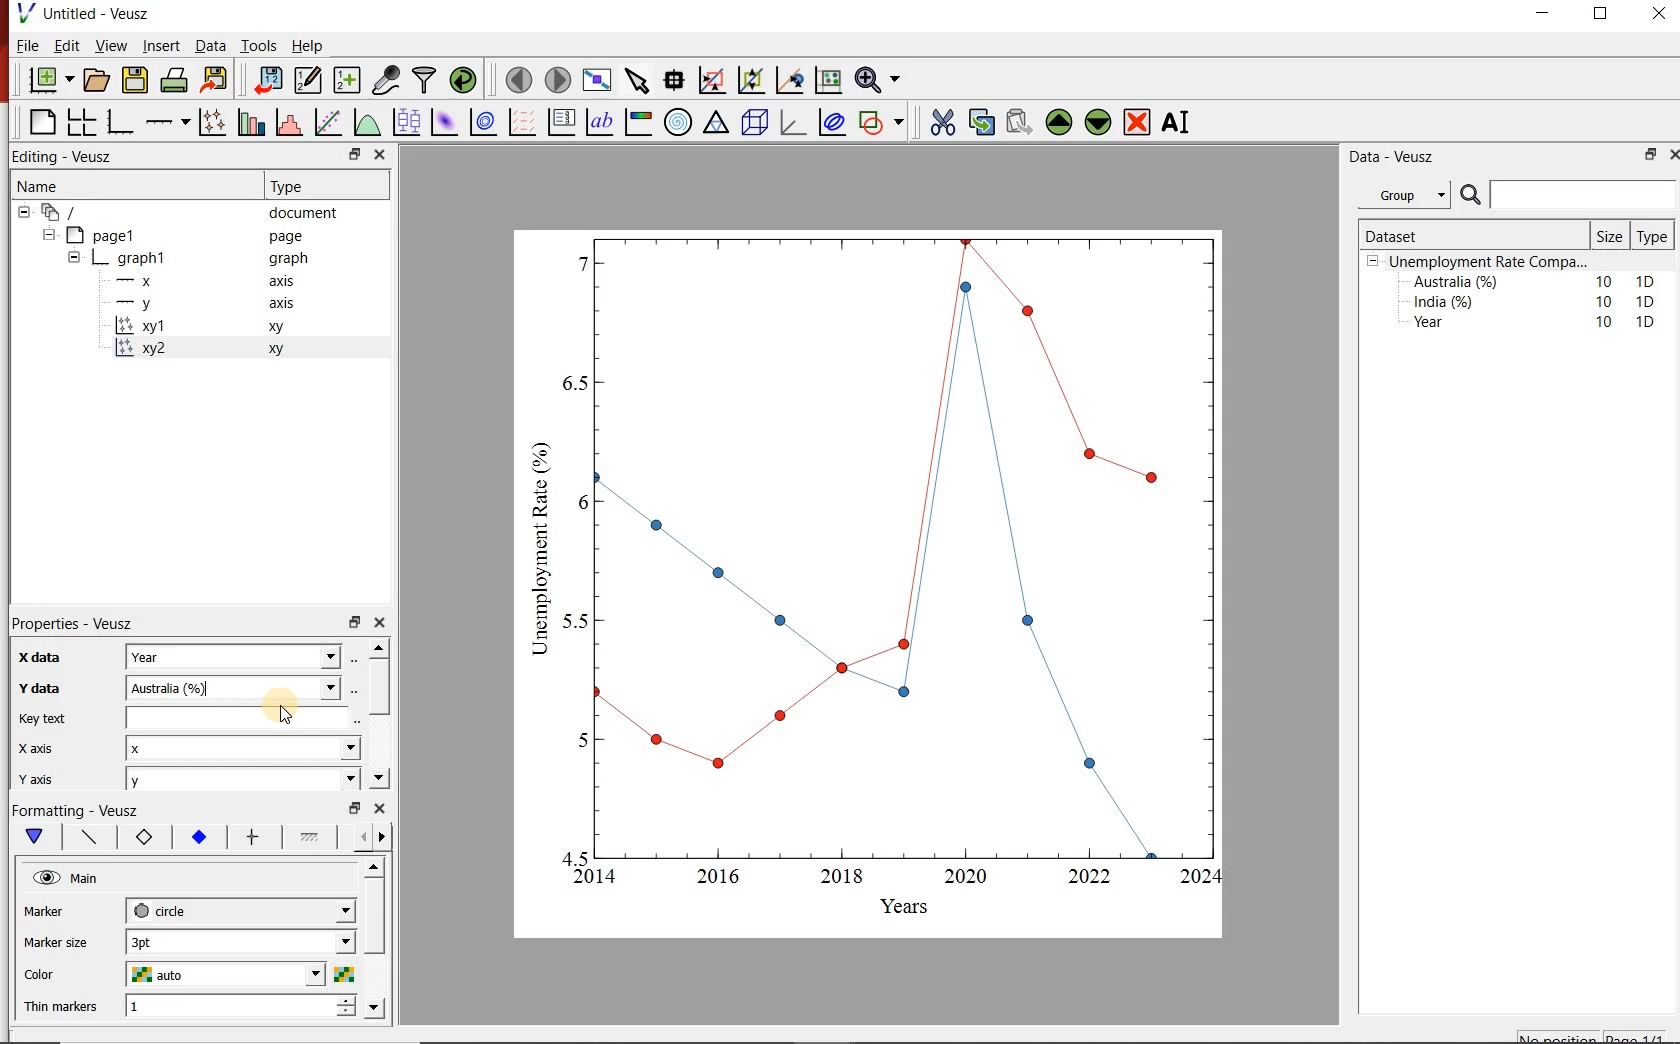 The width and height of the screenshot is (1680, 1044). Describe the element at coordinates (81, 121) in the screenshot. I see `arrange graphs` at that location.